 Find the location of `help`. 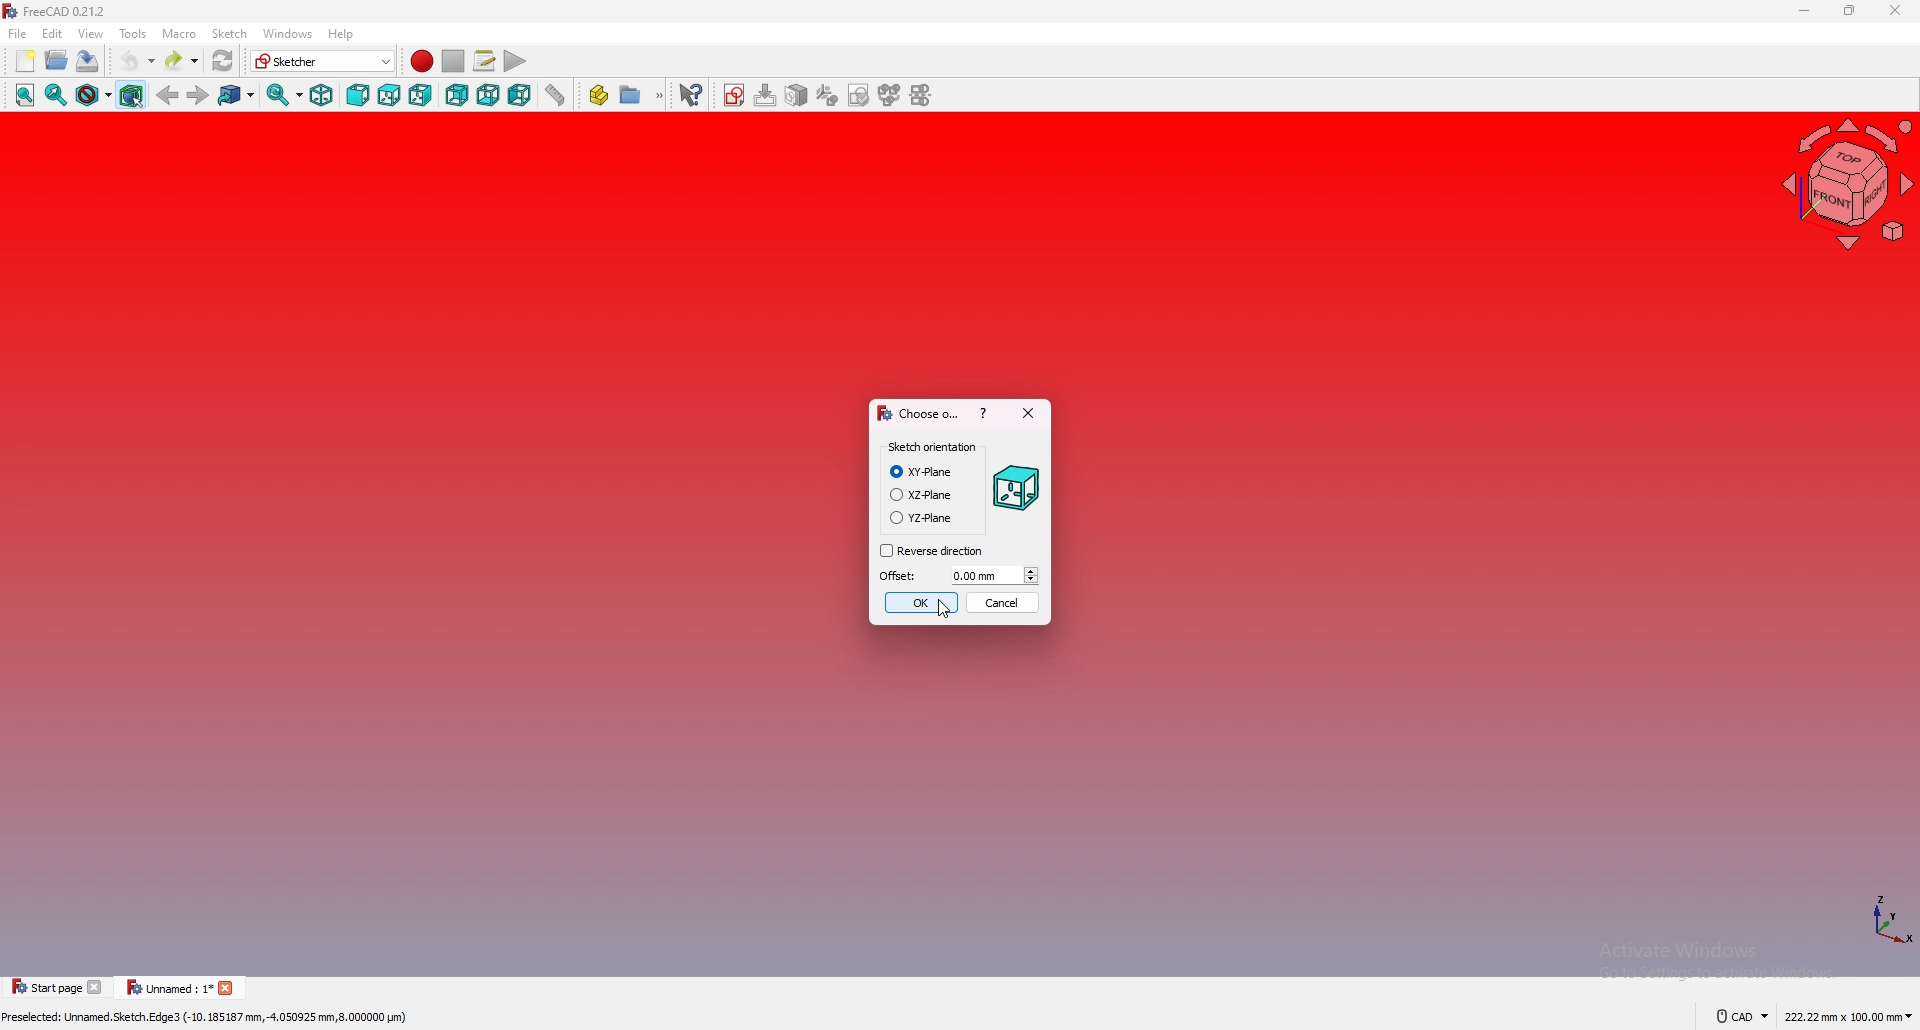

help is located at coordinates (344, 33).